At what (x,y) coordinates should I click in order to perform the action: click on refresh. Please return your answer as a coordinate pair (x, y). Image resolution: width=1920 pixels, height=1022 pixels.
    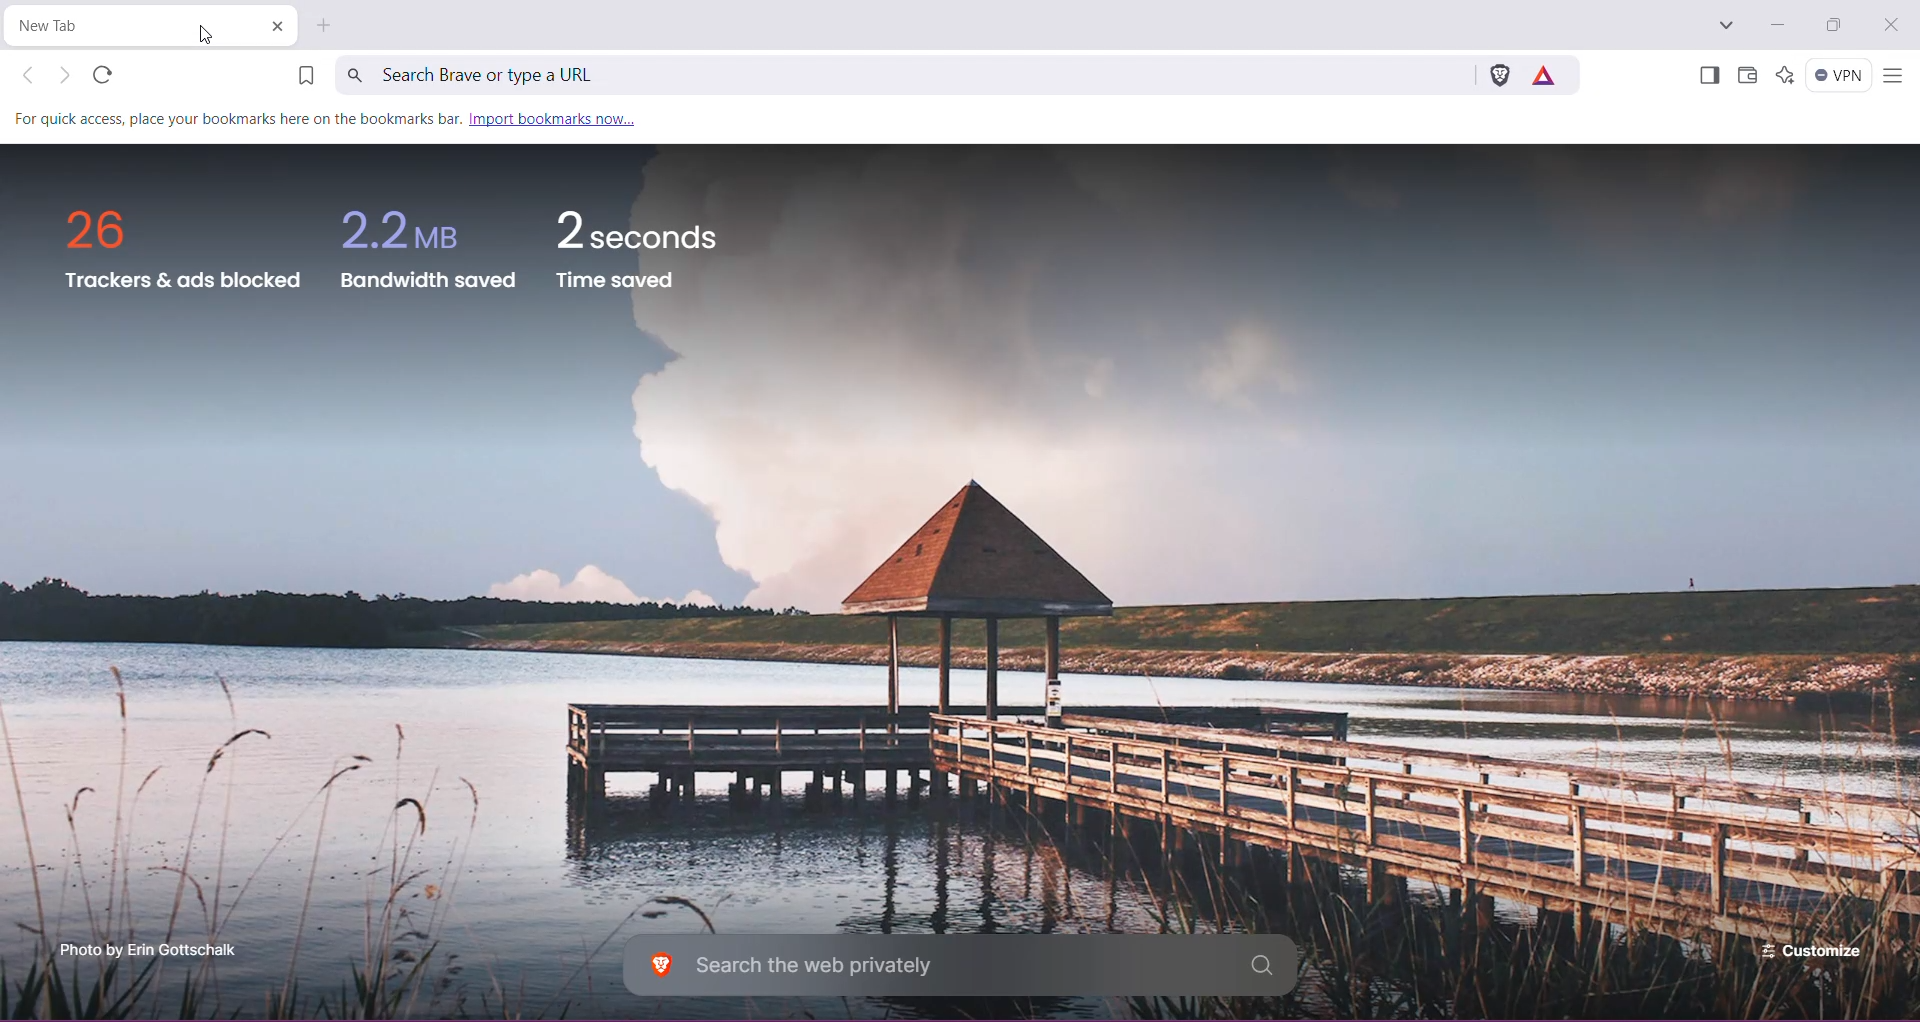
    Looking at the image, I should click on (110, 77).